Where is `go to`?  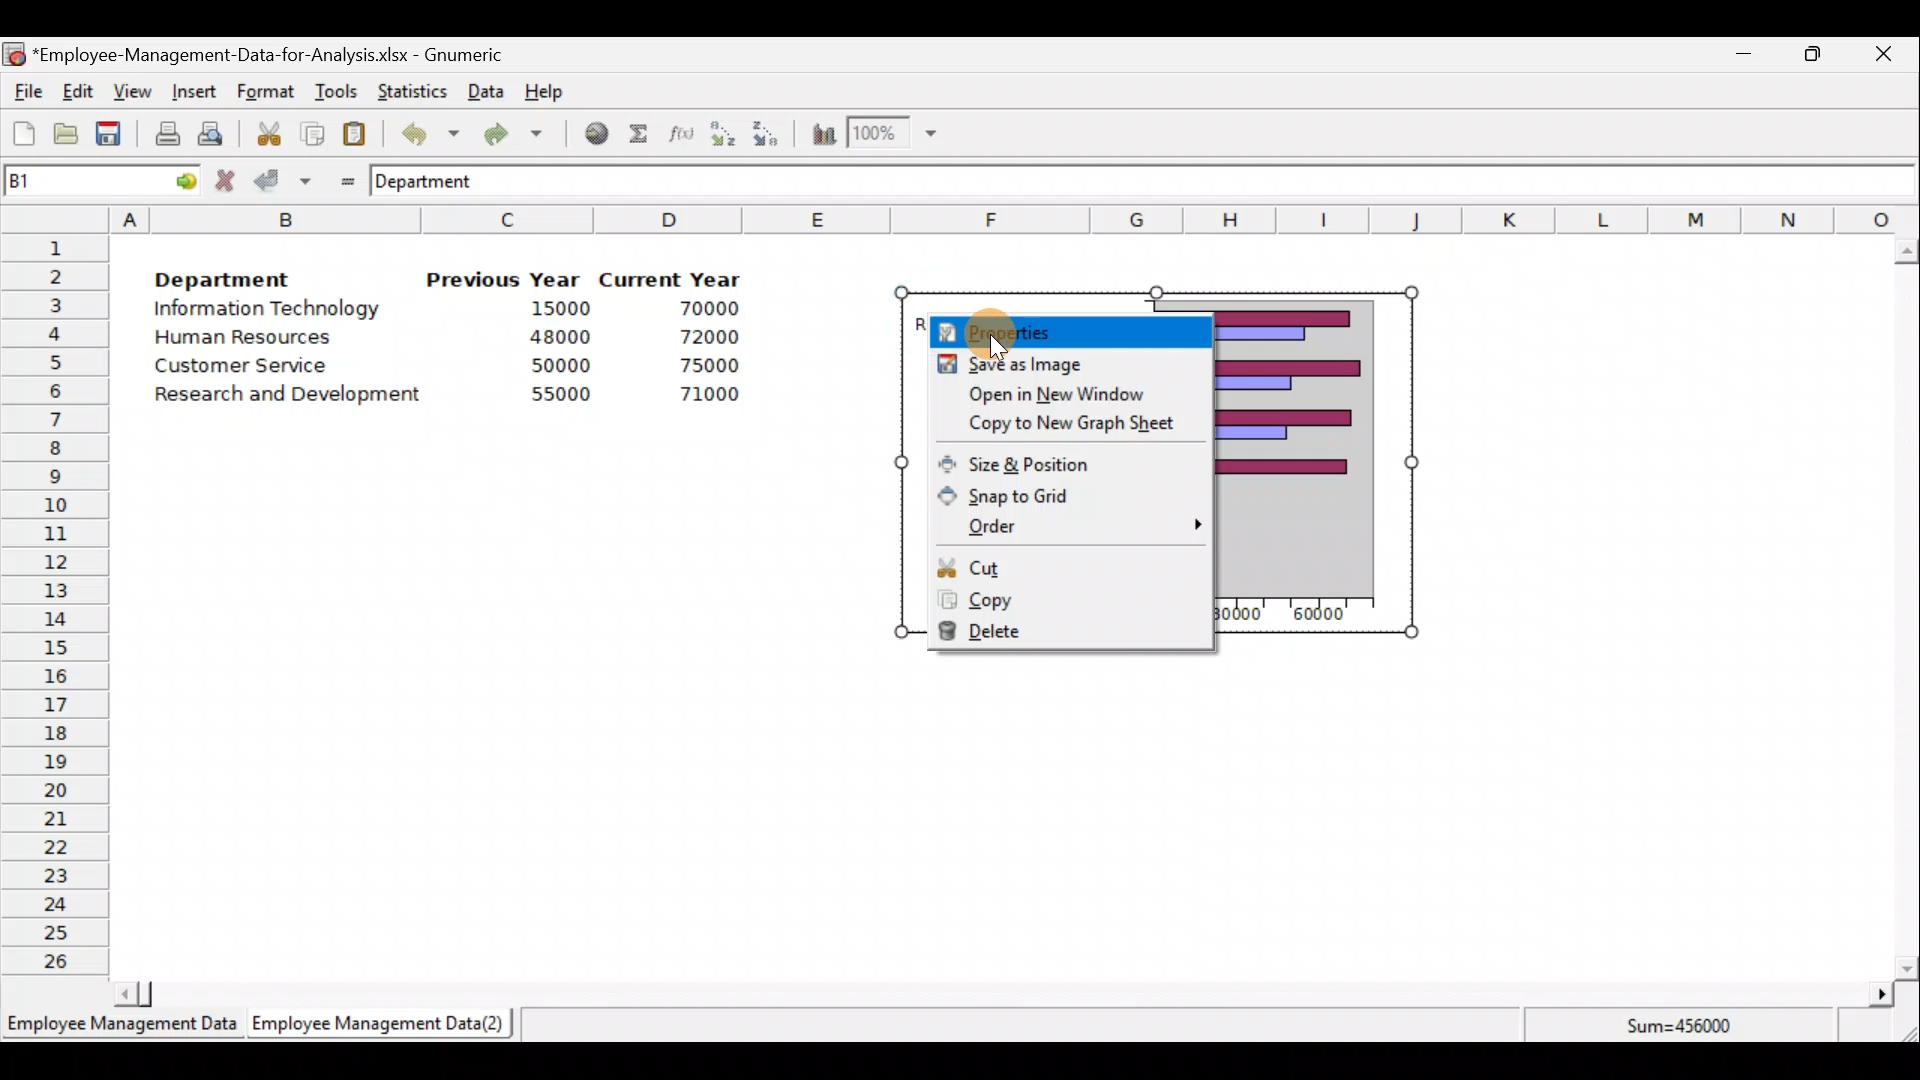 go to is located at coordinates (178, 178).